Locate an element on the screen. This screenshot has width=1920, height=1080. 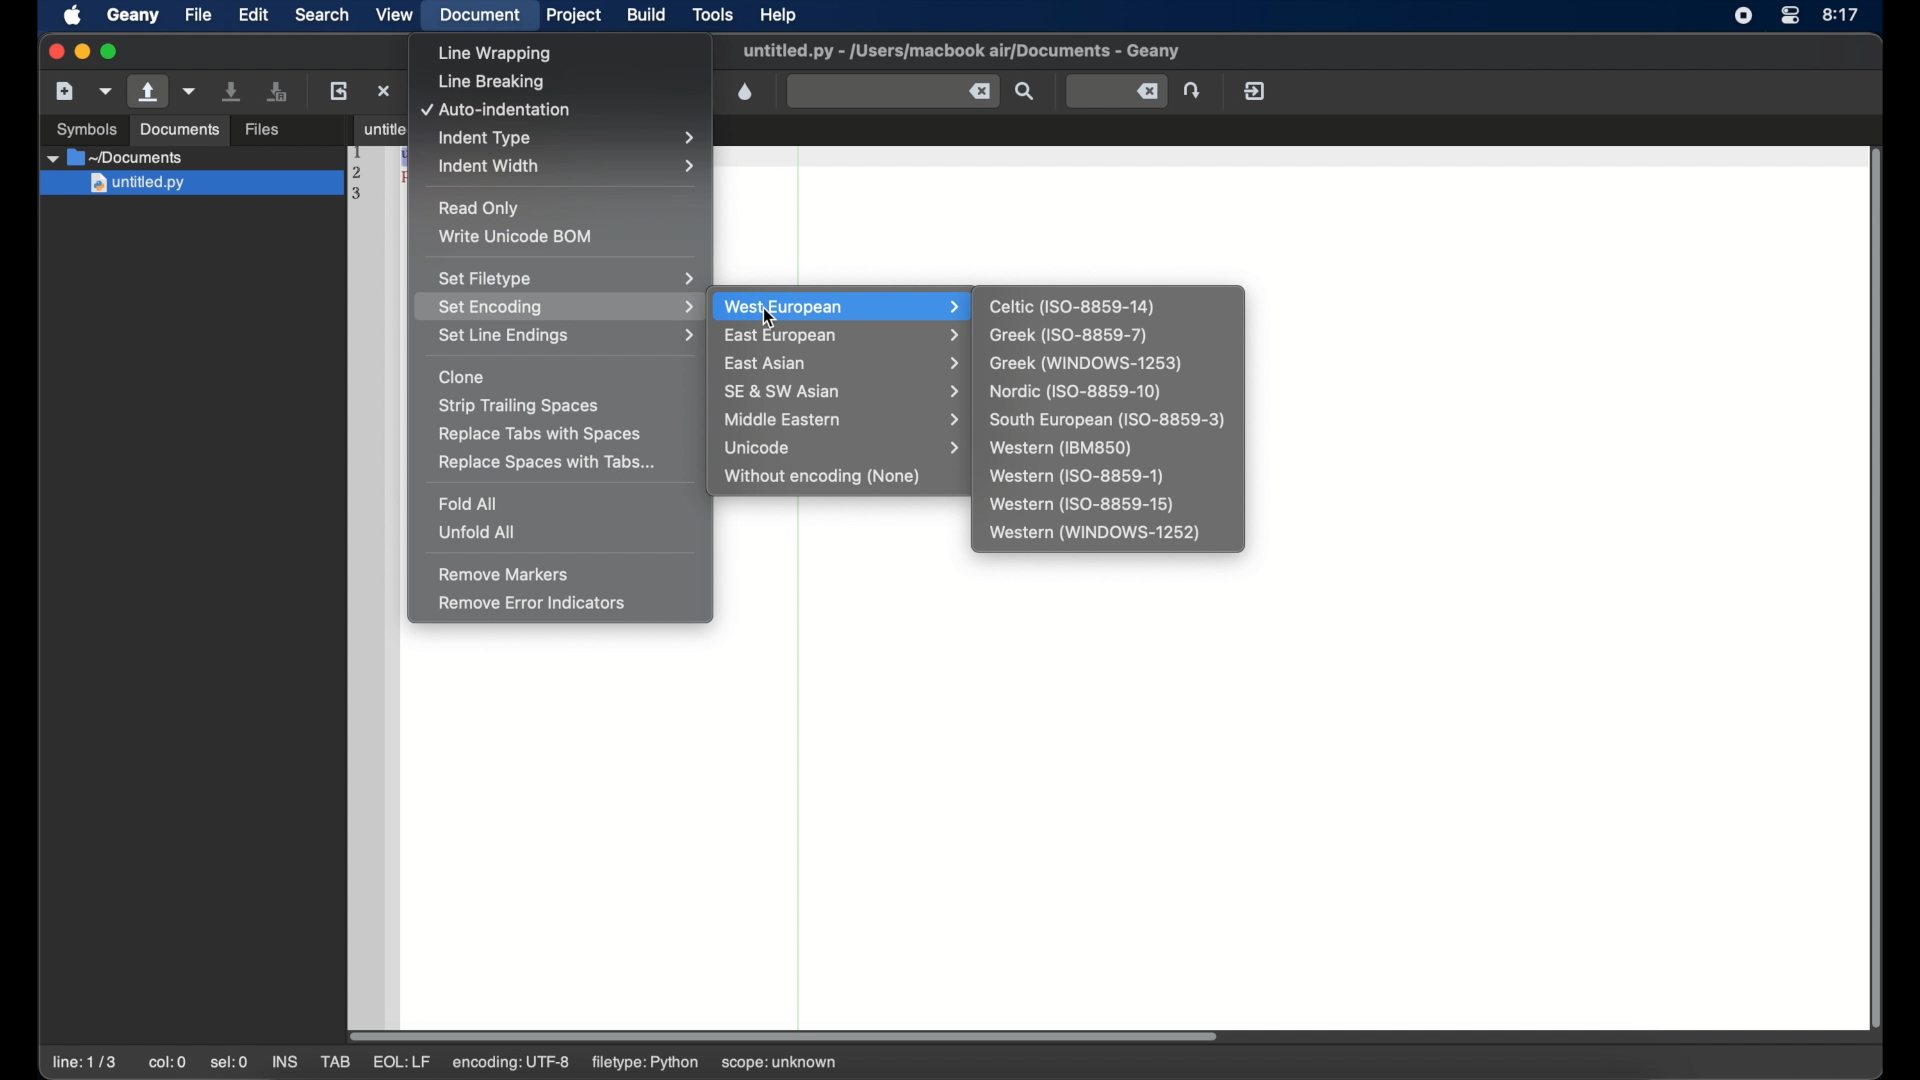
minimize is located at coordinates (82, 52).